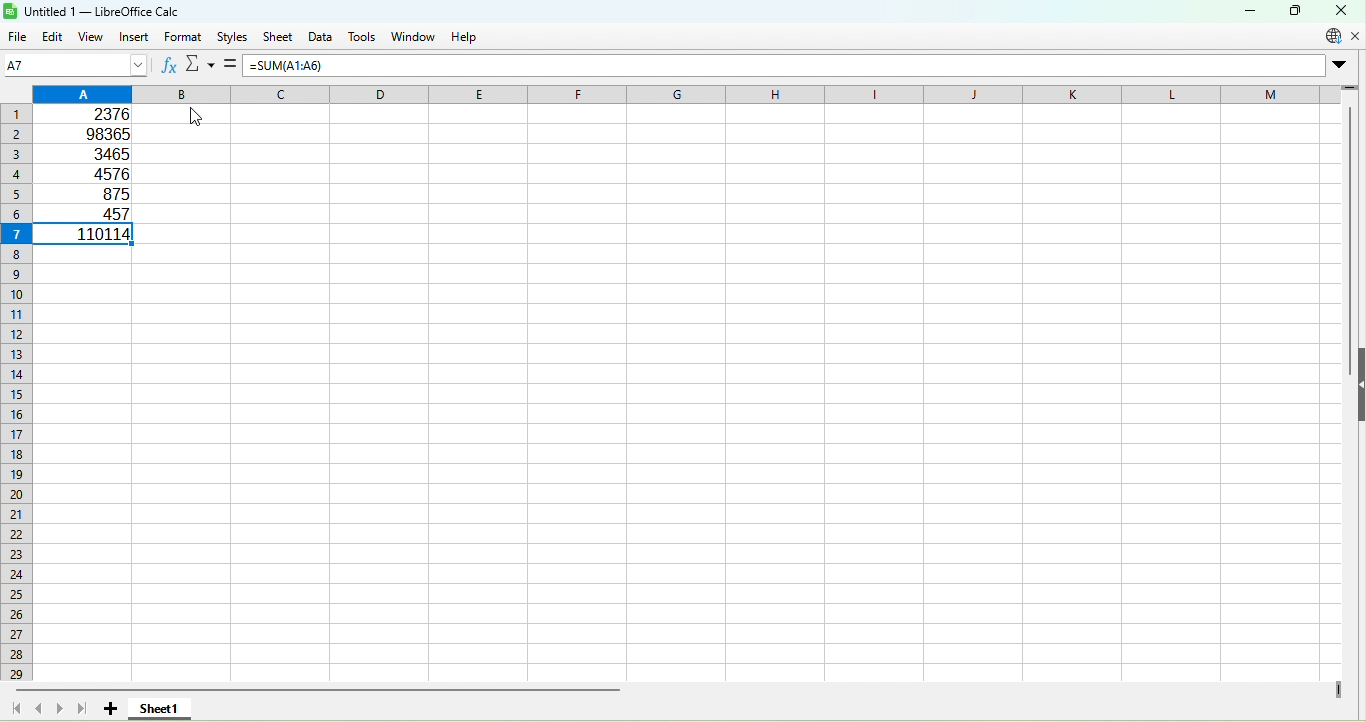  I want to click on Edit, so click(53, 38).